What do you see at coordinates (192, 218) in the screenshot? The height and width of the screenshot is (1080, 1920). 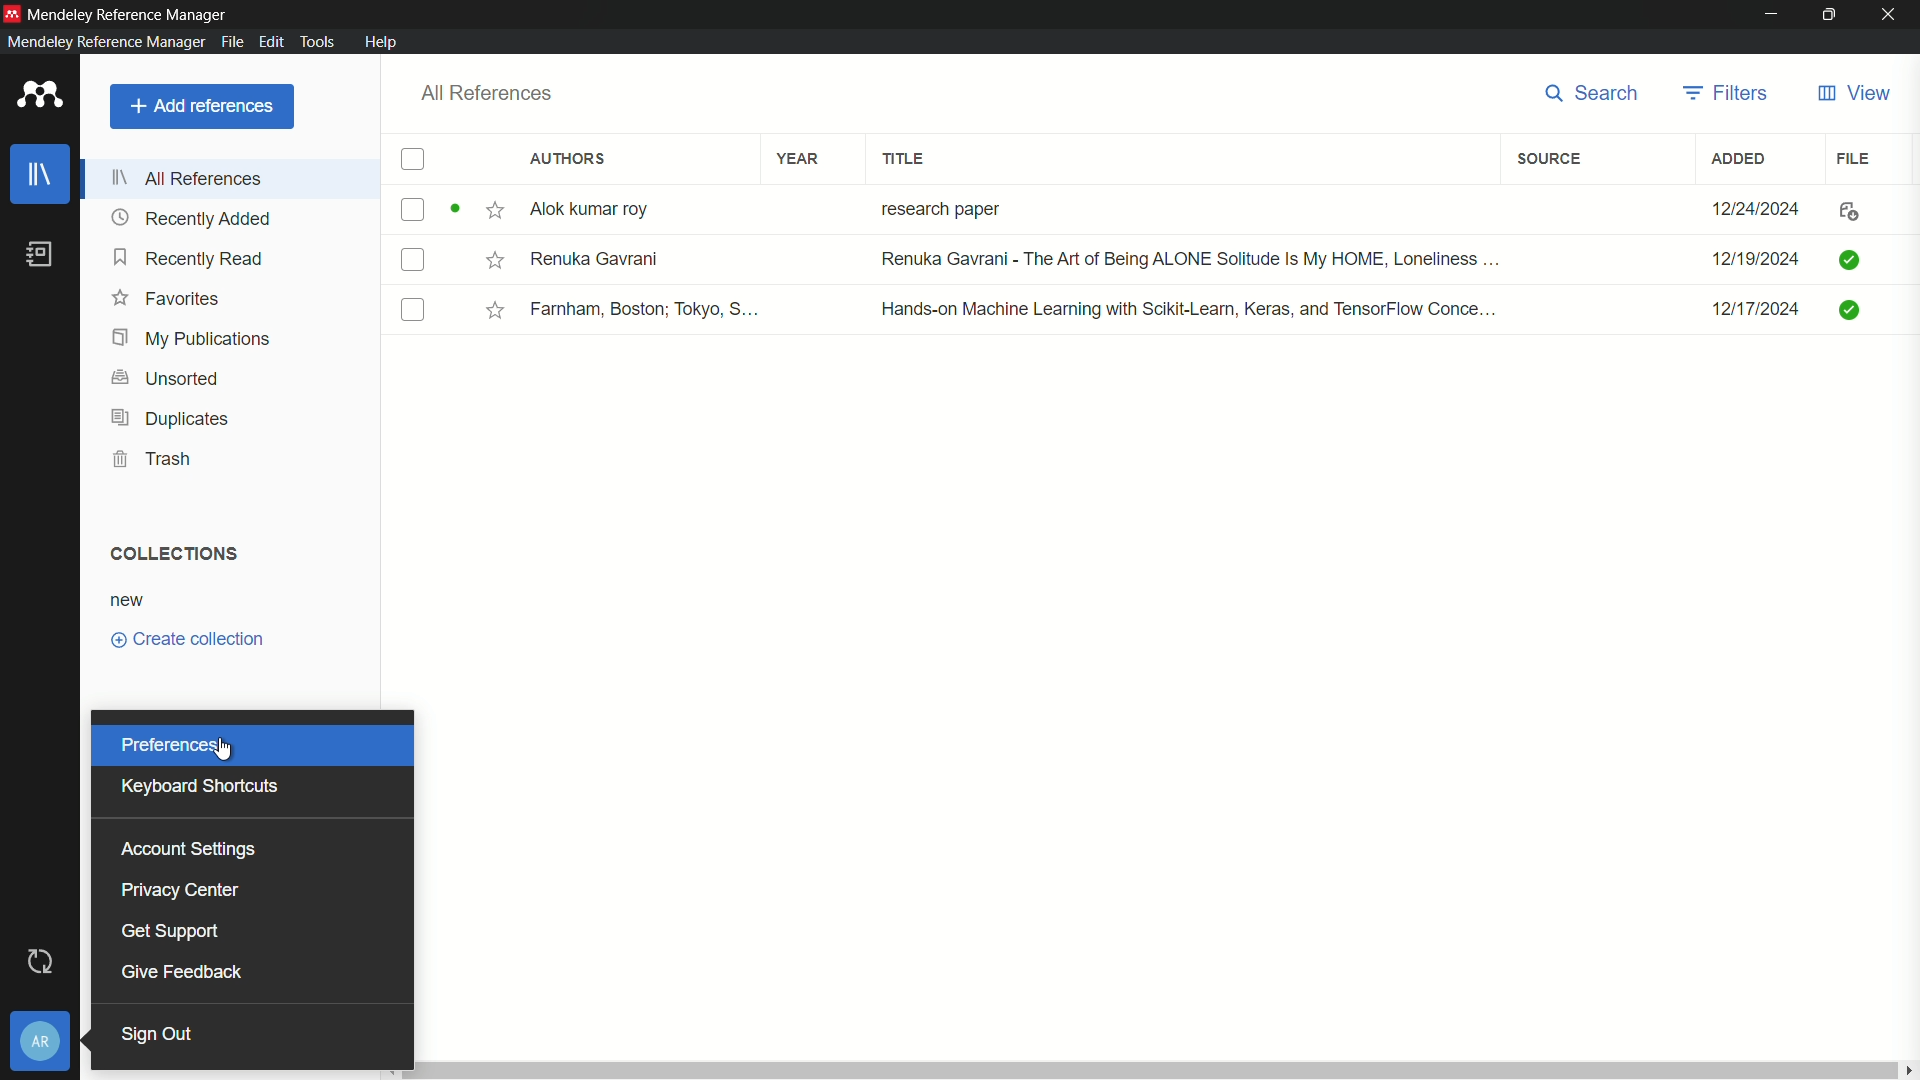 I see `recently added` at bounding box center [192, 218].